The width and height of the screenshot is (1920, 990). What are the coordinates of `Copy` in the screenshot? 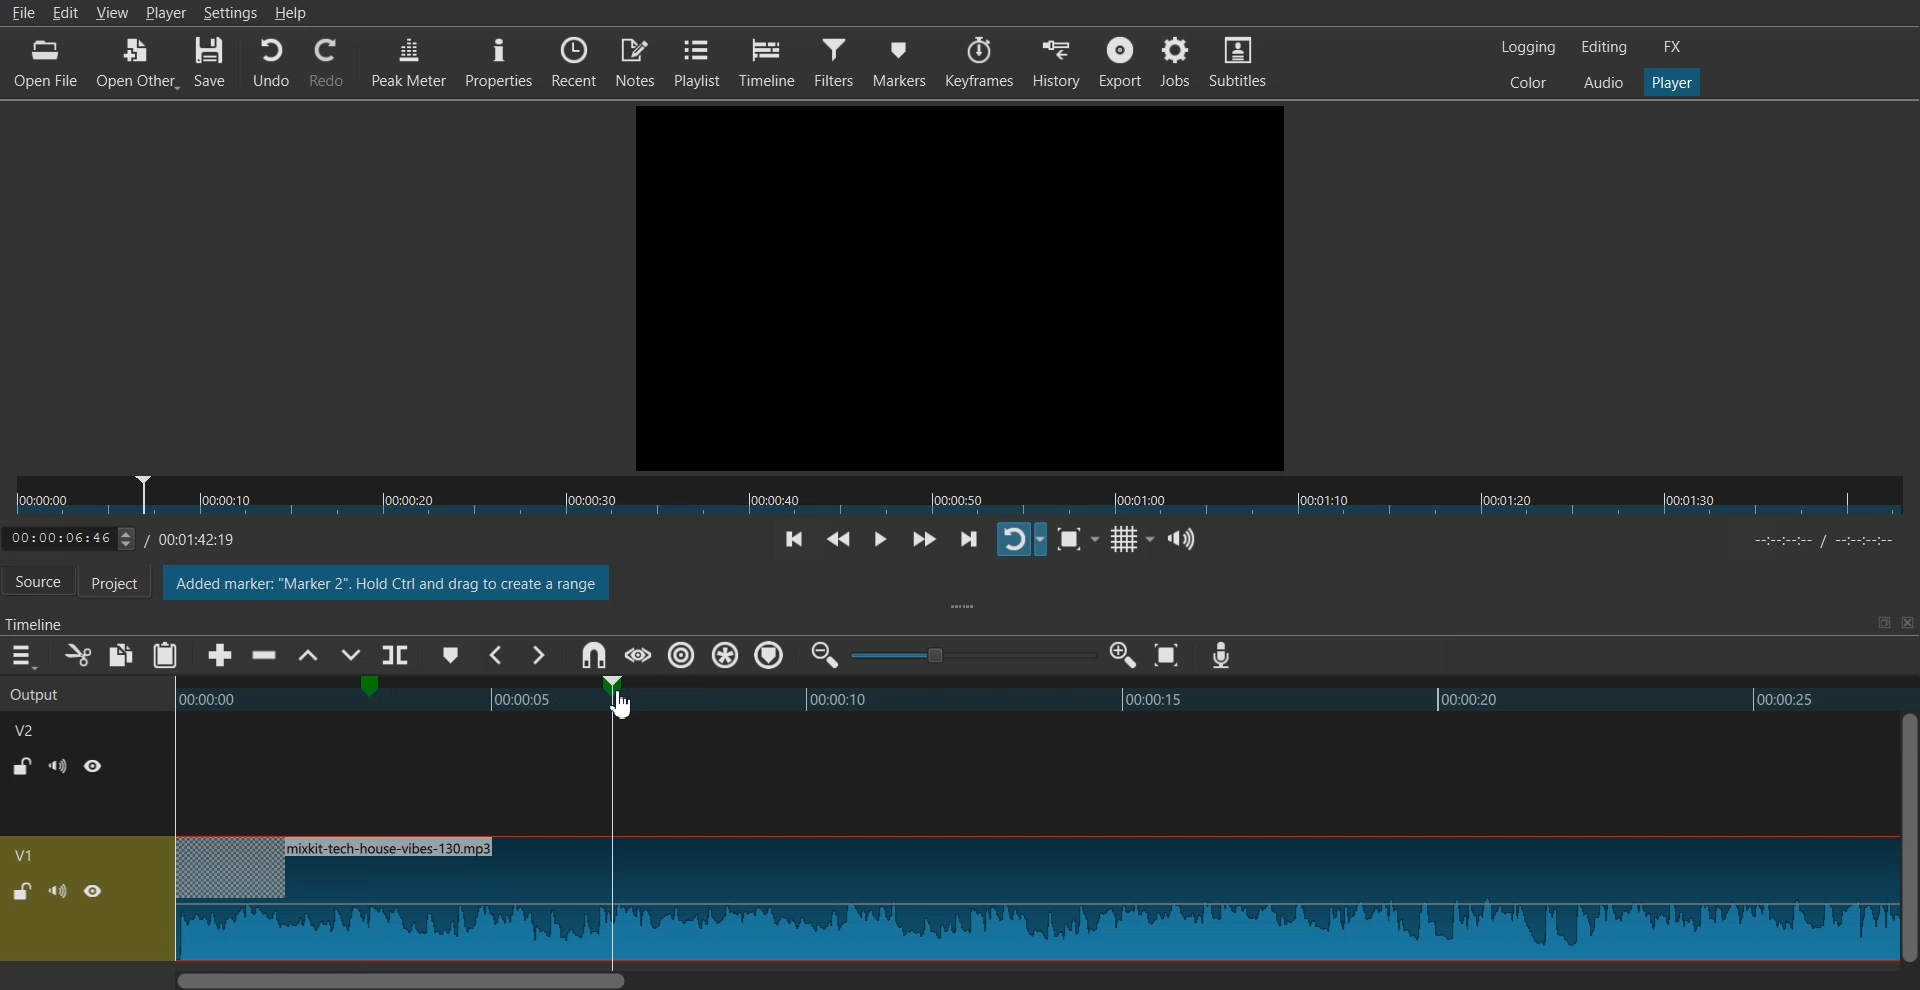 It's located at (122, 655).